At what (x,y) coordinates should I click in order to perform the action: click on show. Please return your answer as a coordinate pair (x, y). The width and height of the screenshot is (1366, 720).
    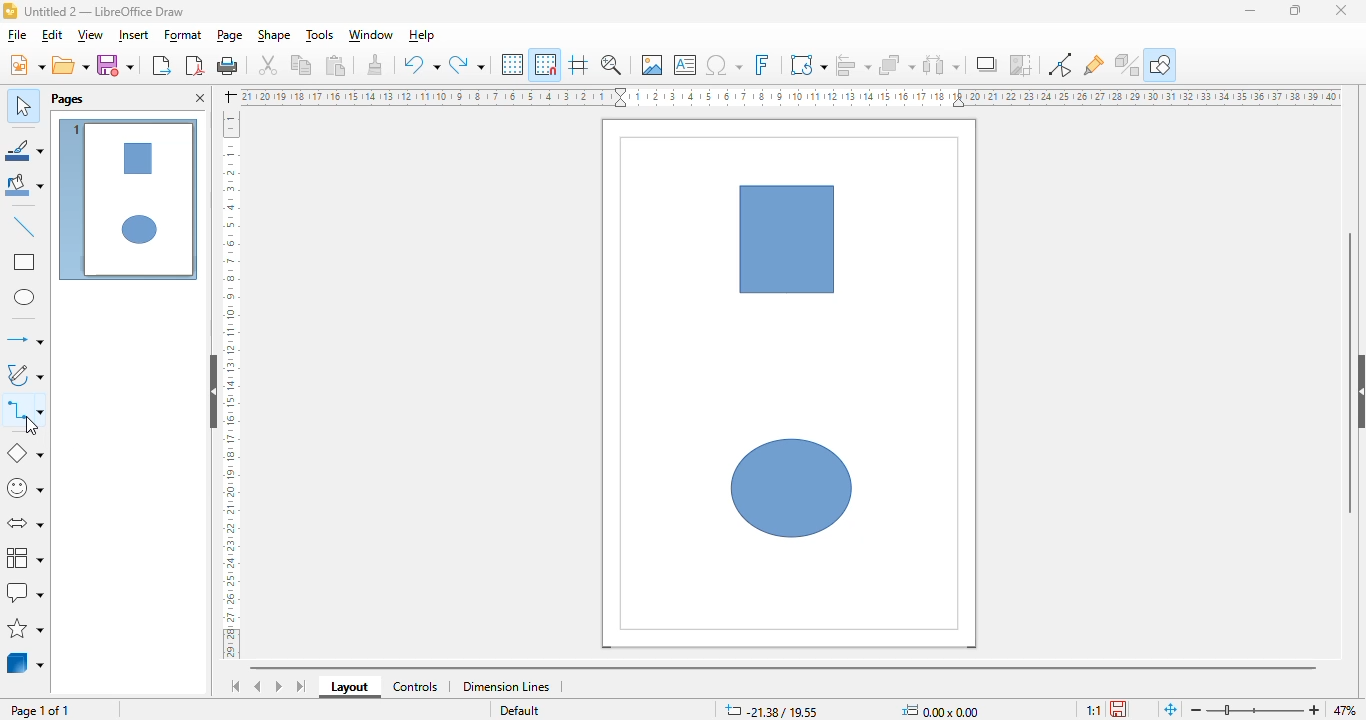
    Looking at the image, I should click on (1357, 390).